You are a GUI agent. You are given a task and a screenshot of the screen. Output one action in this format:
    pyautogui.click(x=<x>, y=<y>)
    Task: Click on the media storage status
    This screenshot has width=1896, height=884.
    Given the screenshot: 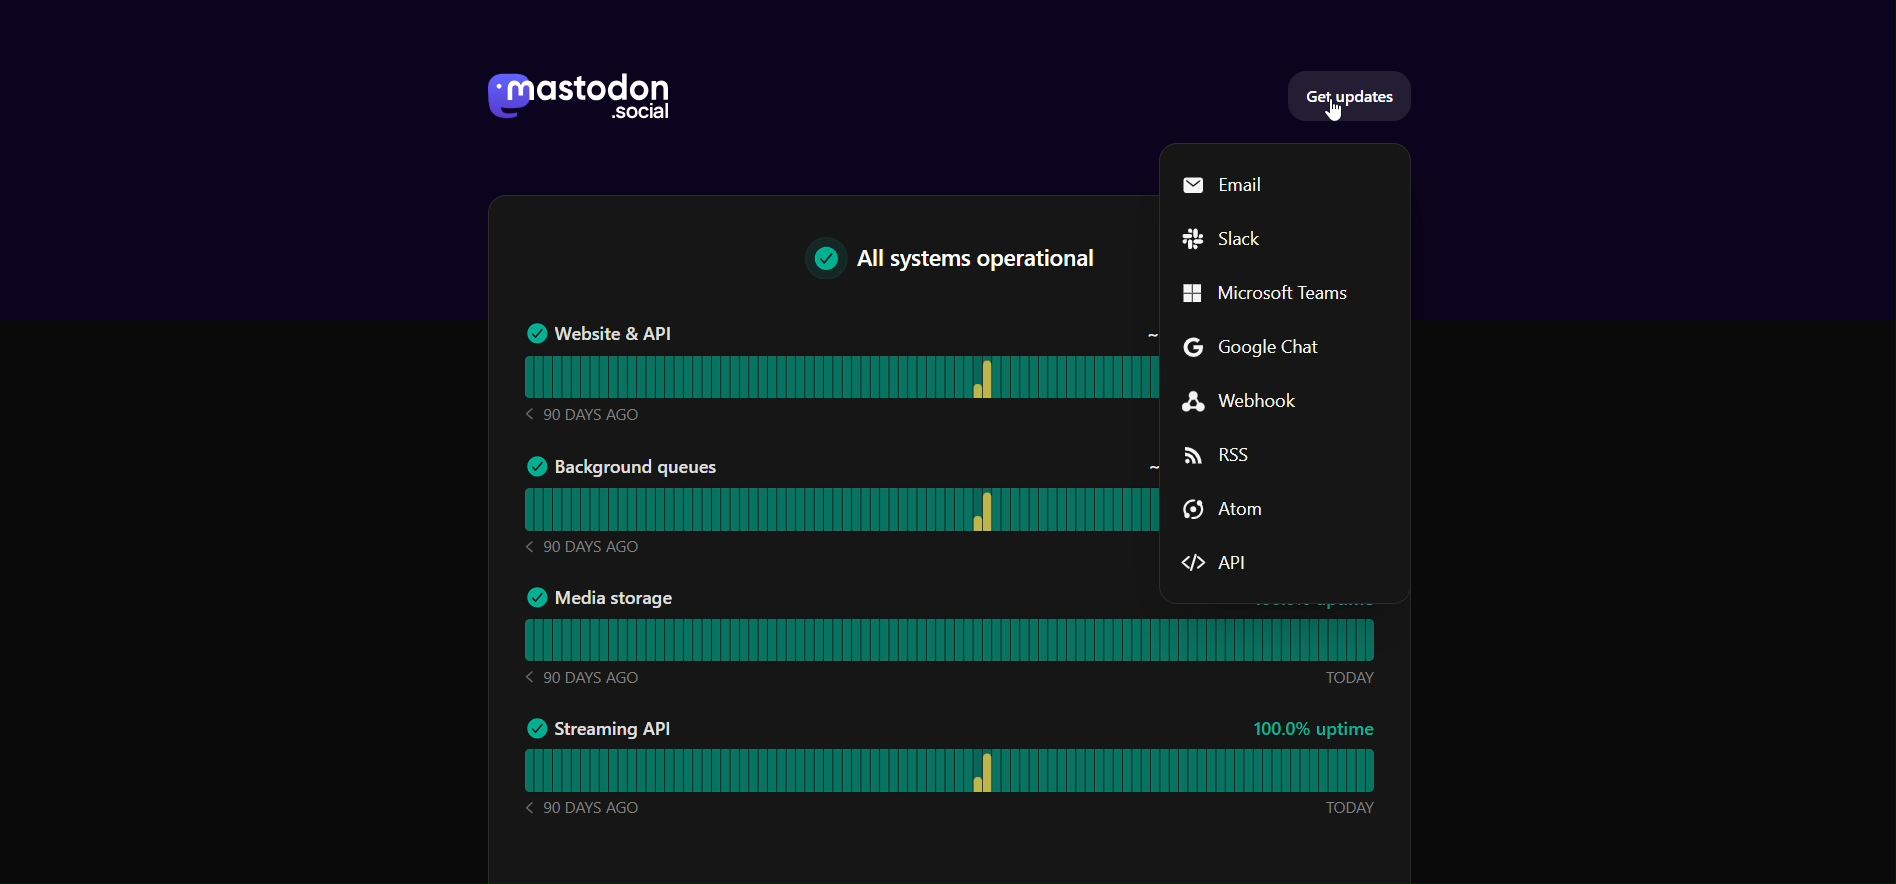 What is the action you would take?
    pyautogui.click(x=951, y=639)
    